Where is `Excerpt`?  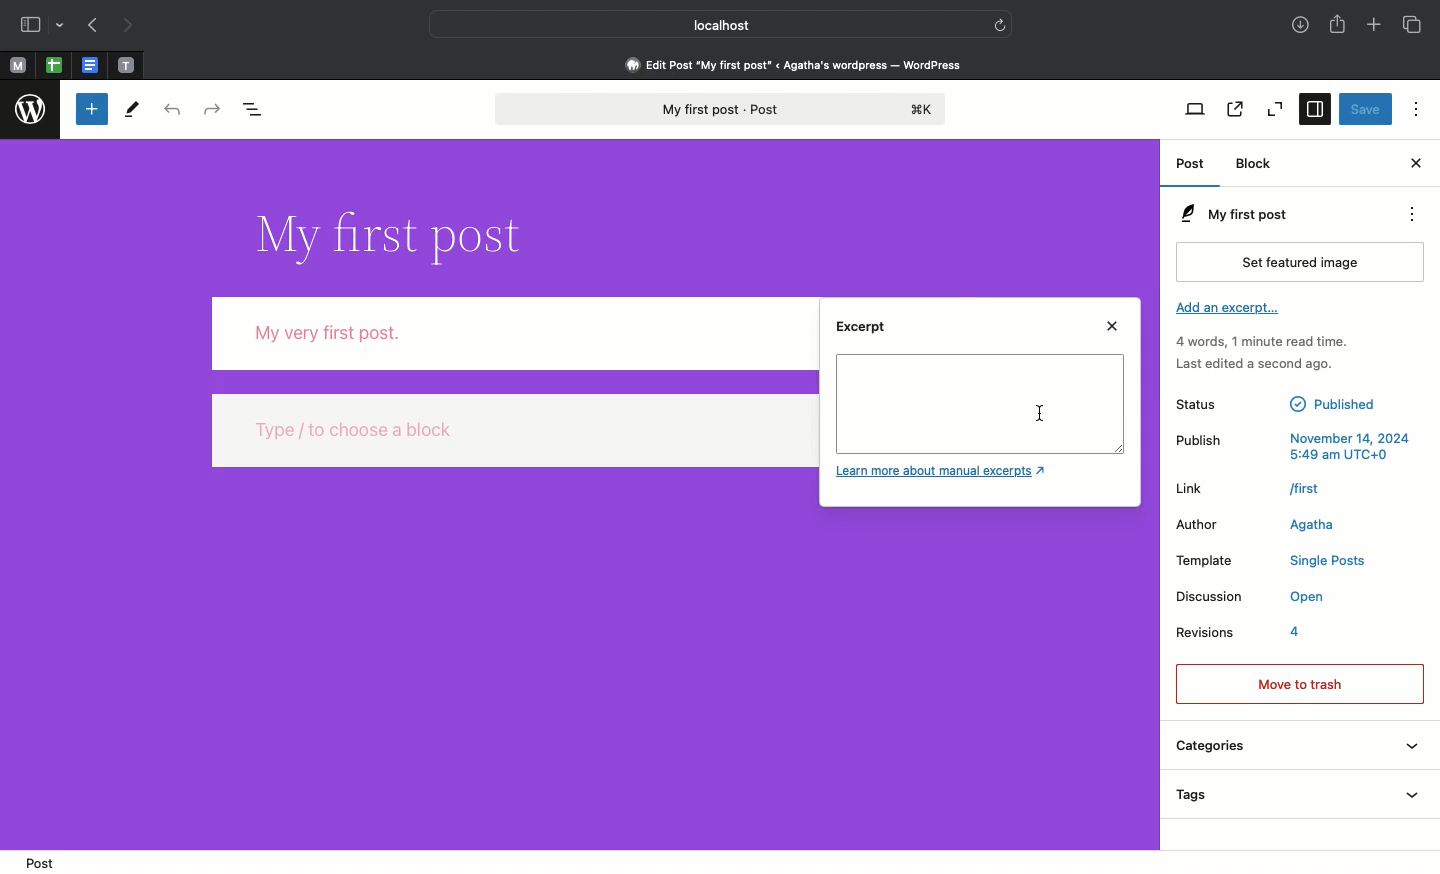
Excerpt is located at coordinates (866, 333).